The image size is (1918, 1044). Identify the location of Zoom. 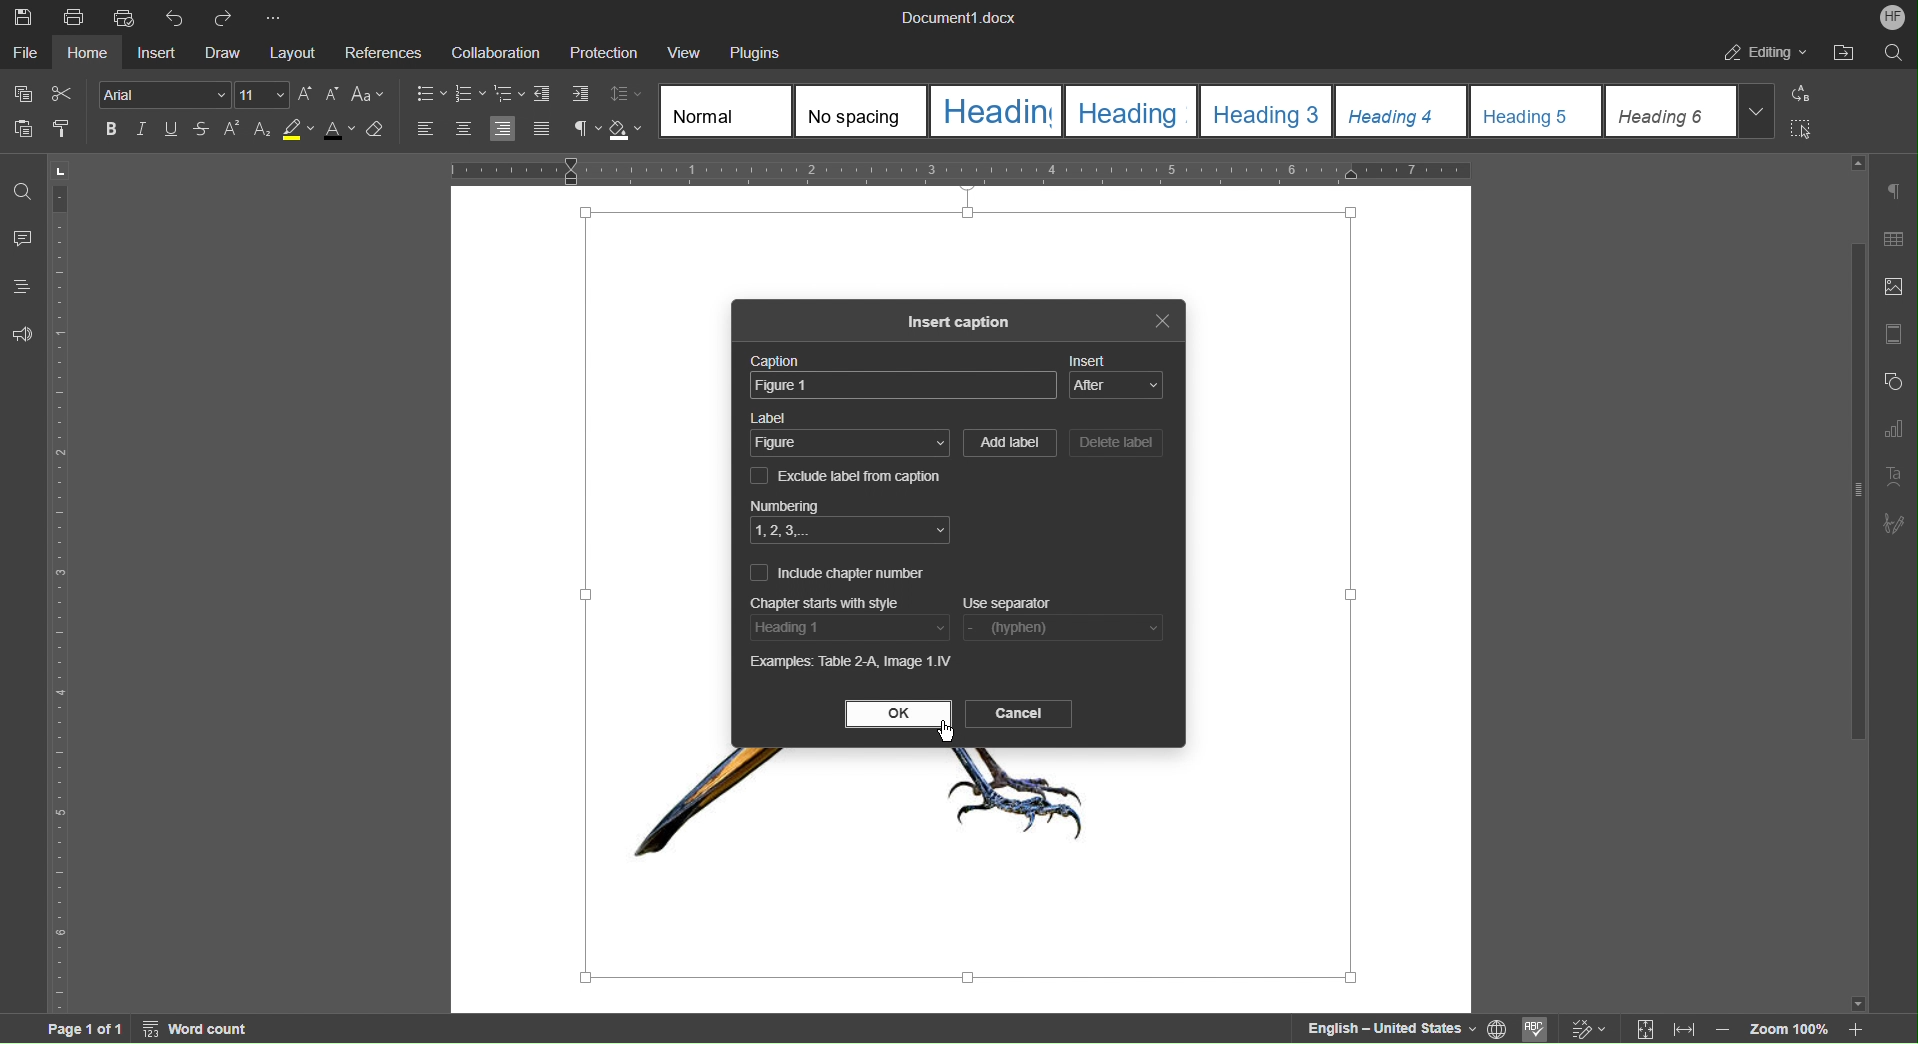
(1787, 1028).